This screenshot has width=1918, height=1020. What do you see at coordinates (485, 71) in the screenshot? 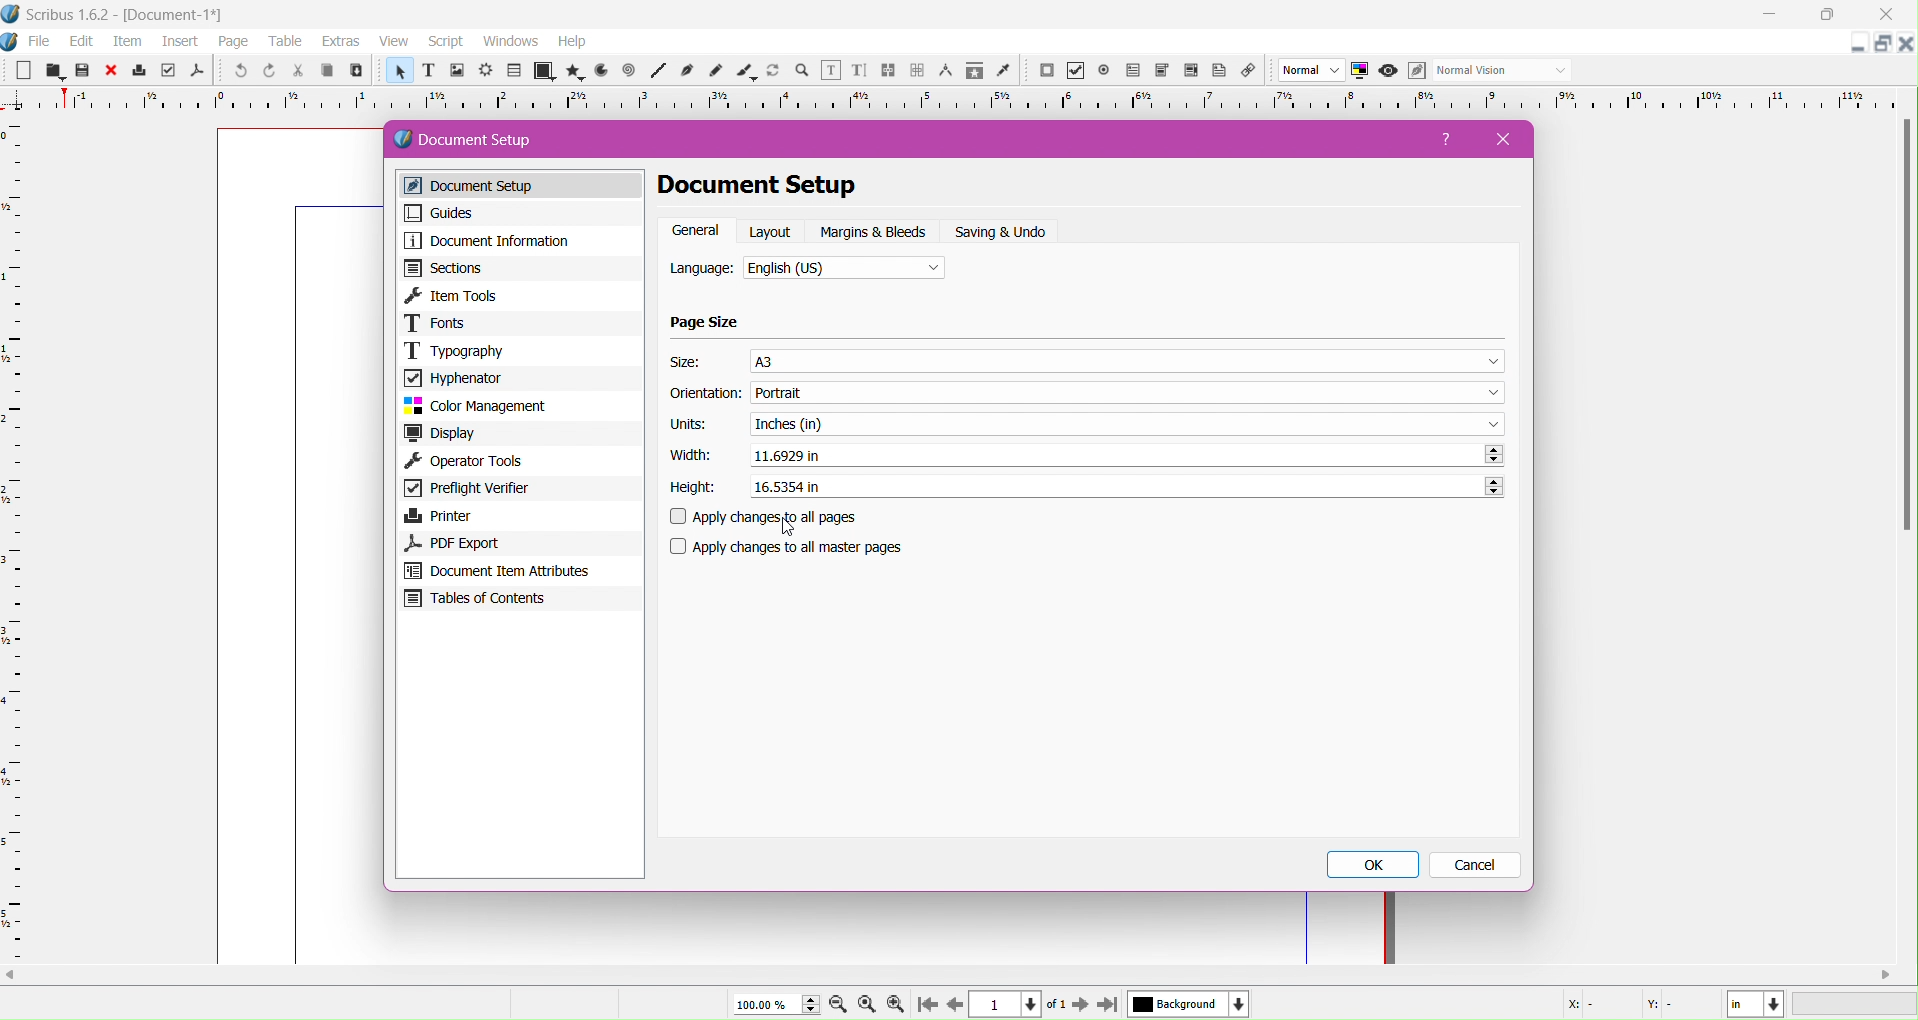
I see `render frame` at bounding box center [485, 71].